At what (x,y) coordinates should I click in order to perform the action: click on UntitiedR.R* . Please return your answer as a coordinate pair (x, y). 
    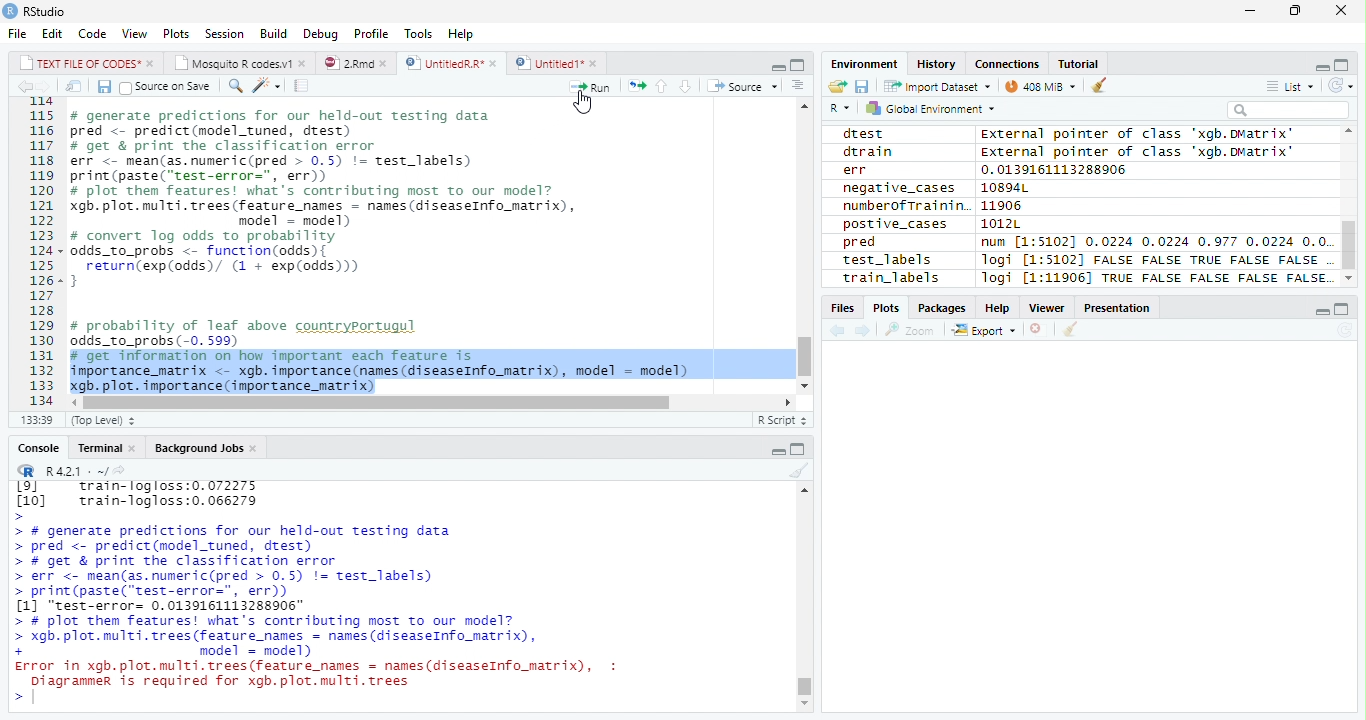
    Looking at the image, I should click on (451, 62).